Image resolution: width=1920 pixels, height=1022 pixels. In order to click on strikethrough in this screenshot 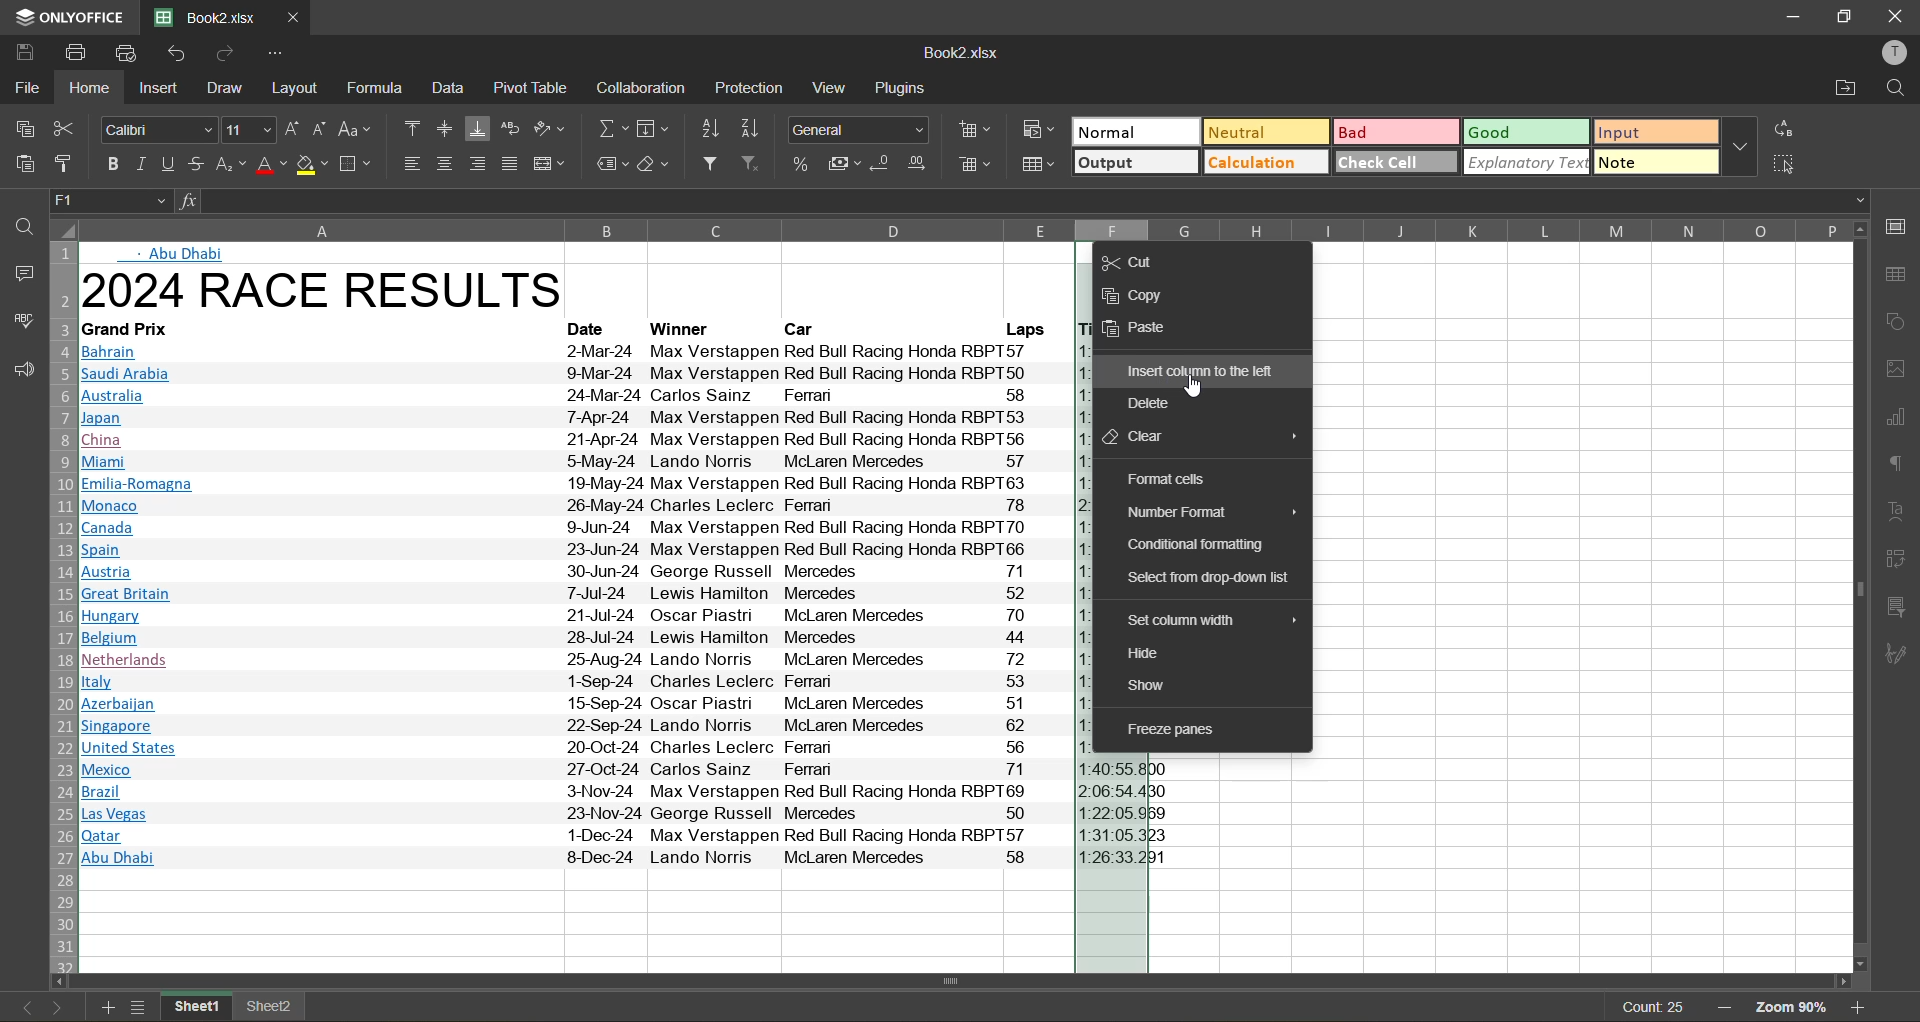, I will do `click(198, 165)`.